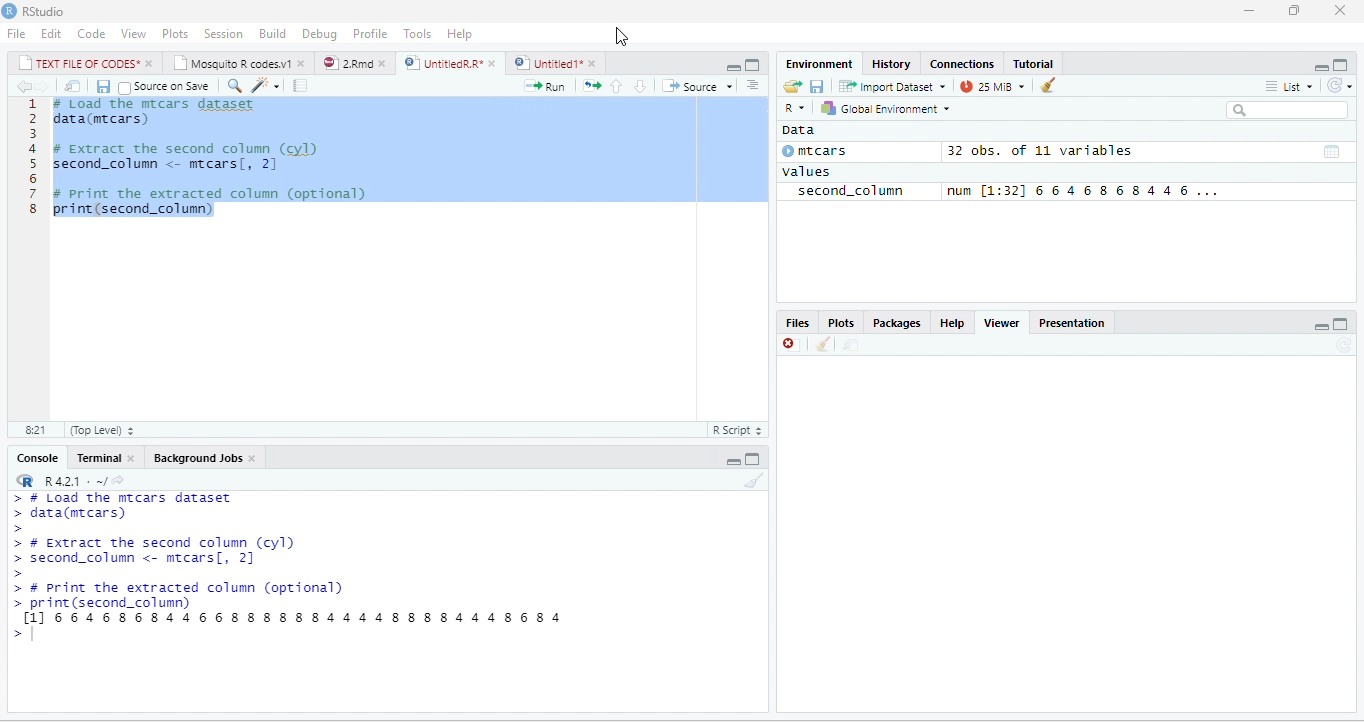  What do you see at coordinates (1047, 85) in the screenshot?
I see `clear` at bounding box center [1047, 85].